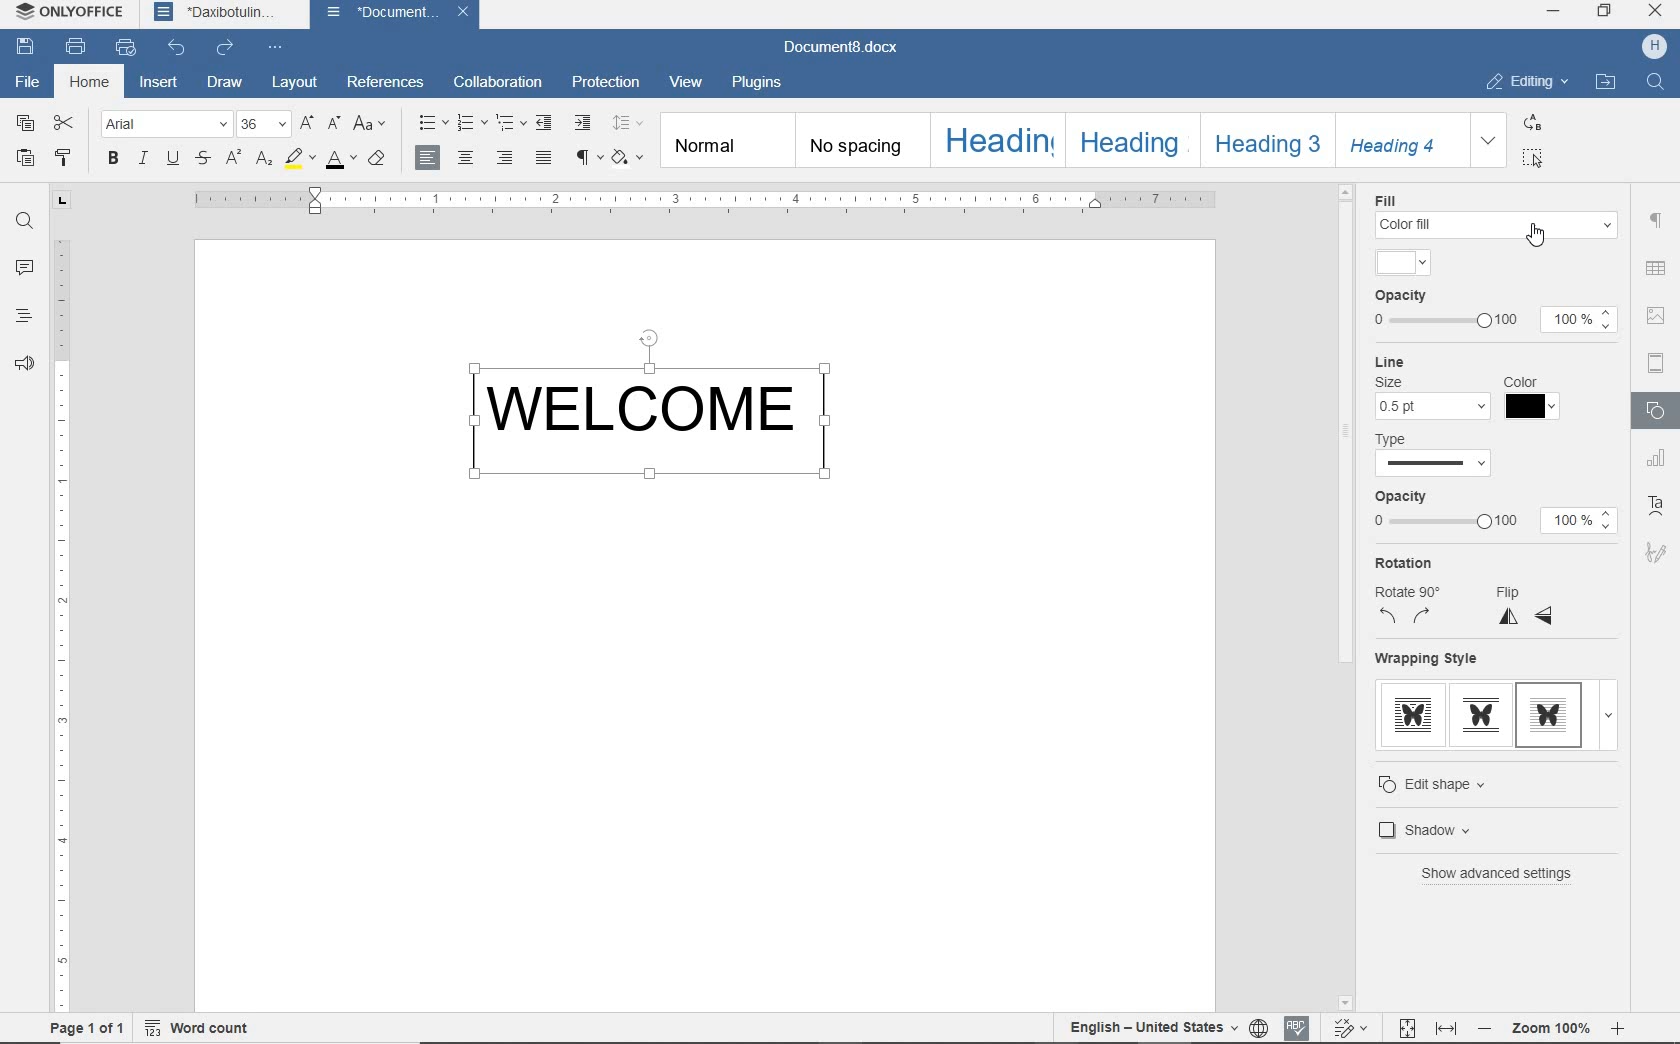 The height and width of the screenshot is (1044, 1680). What do you see at coordinates (66, 156) in the screenshot?
I see `COPY STYLE` at bounding box center [66, 156].